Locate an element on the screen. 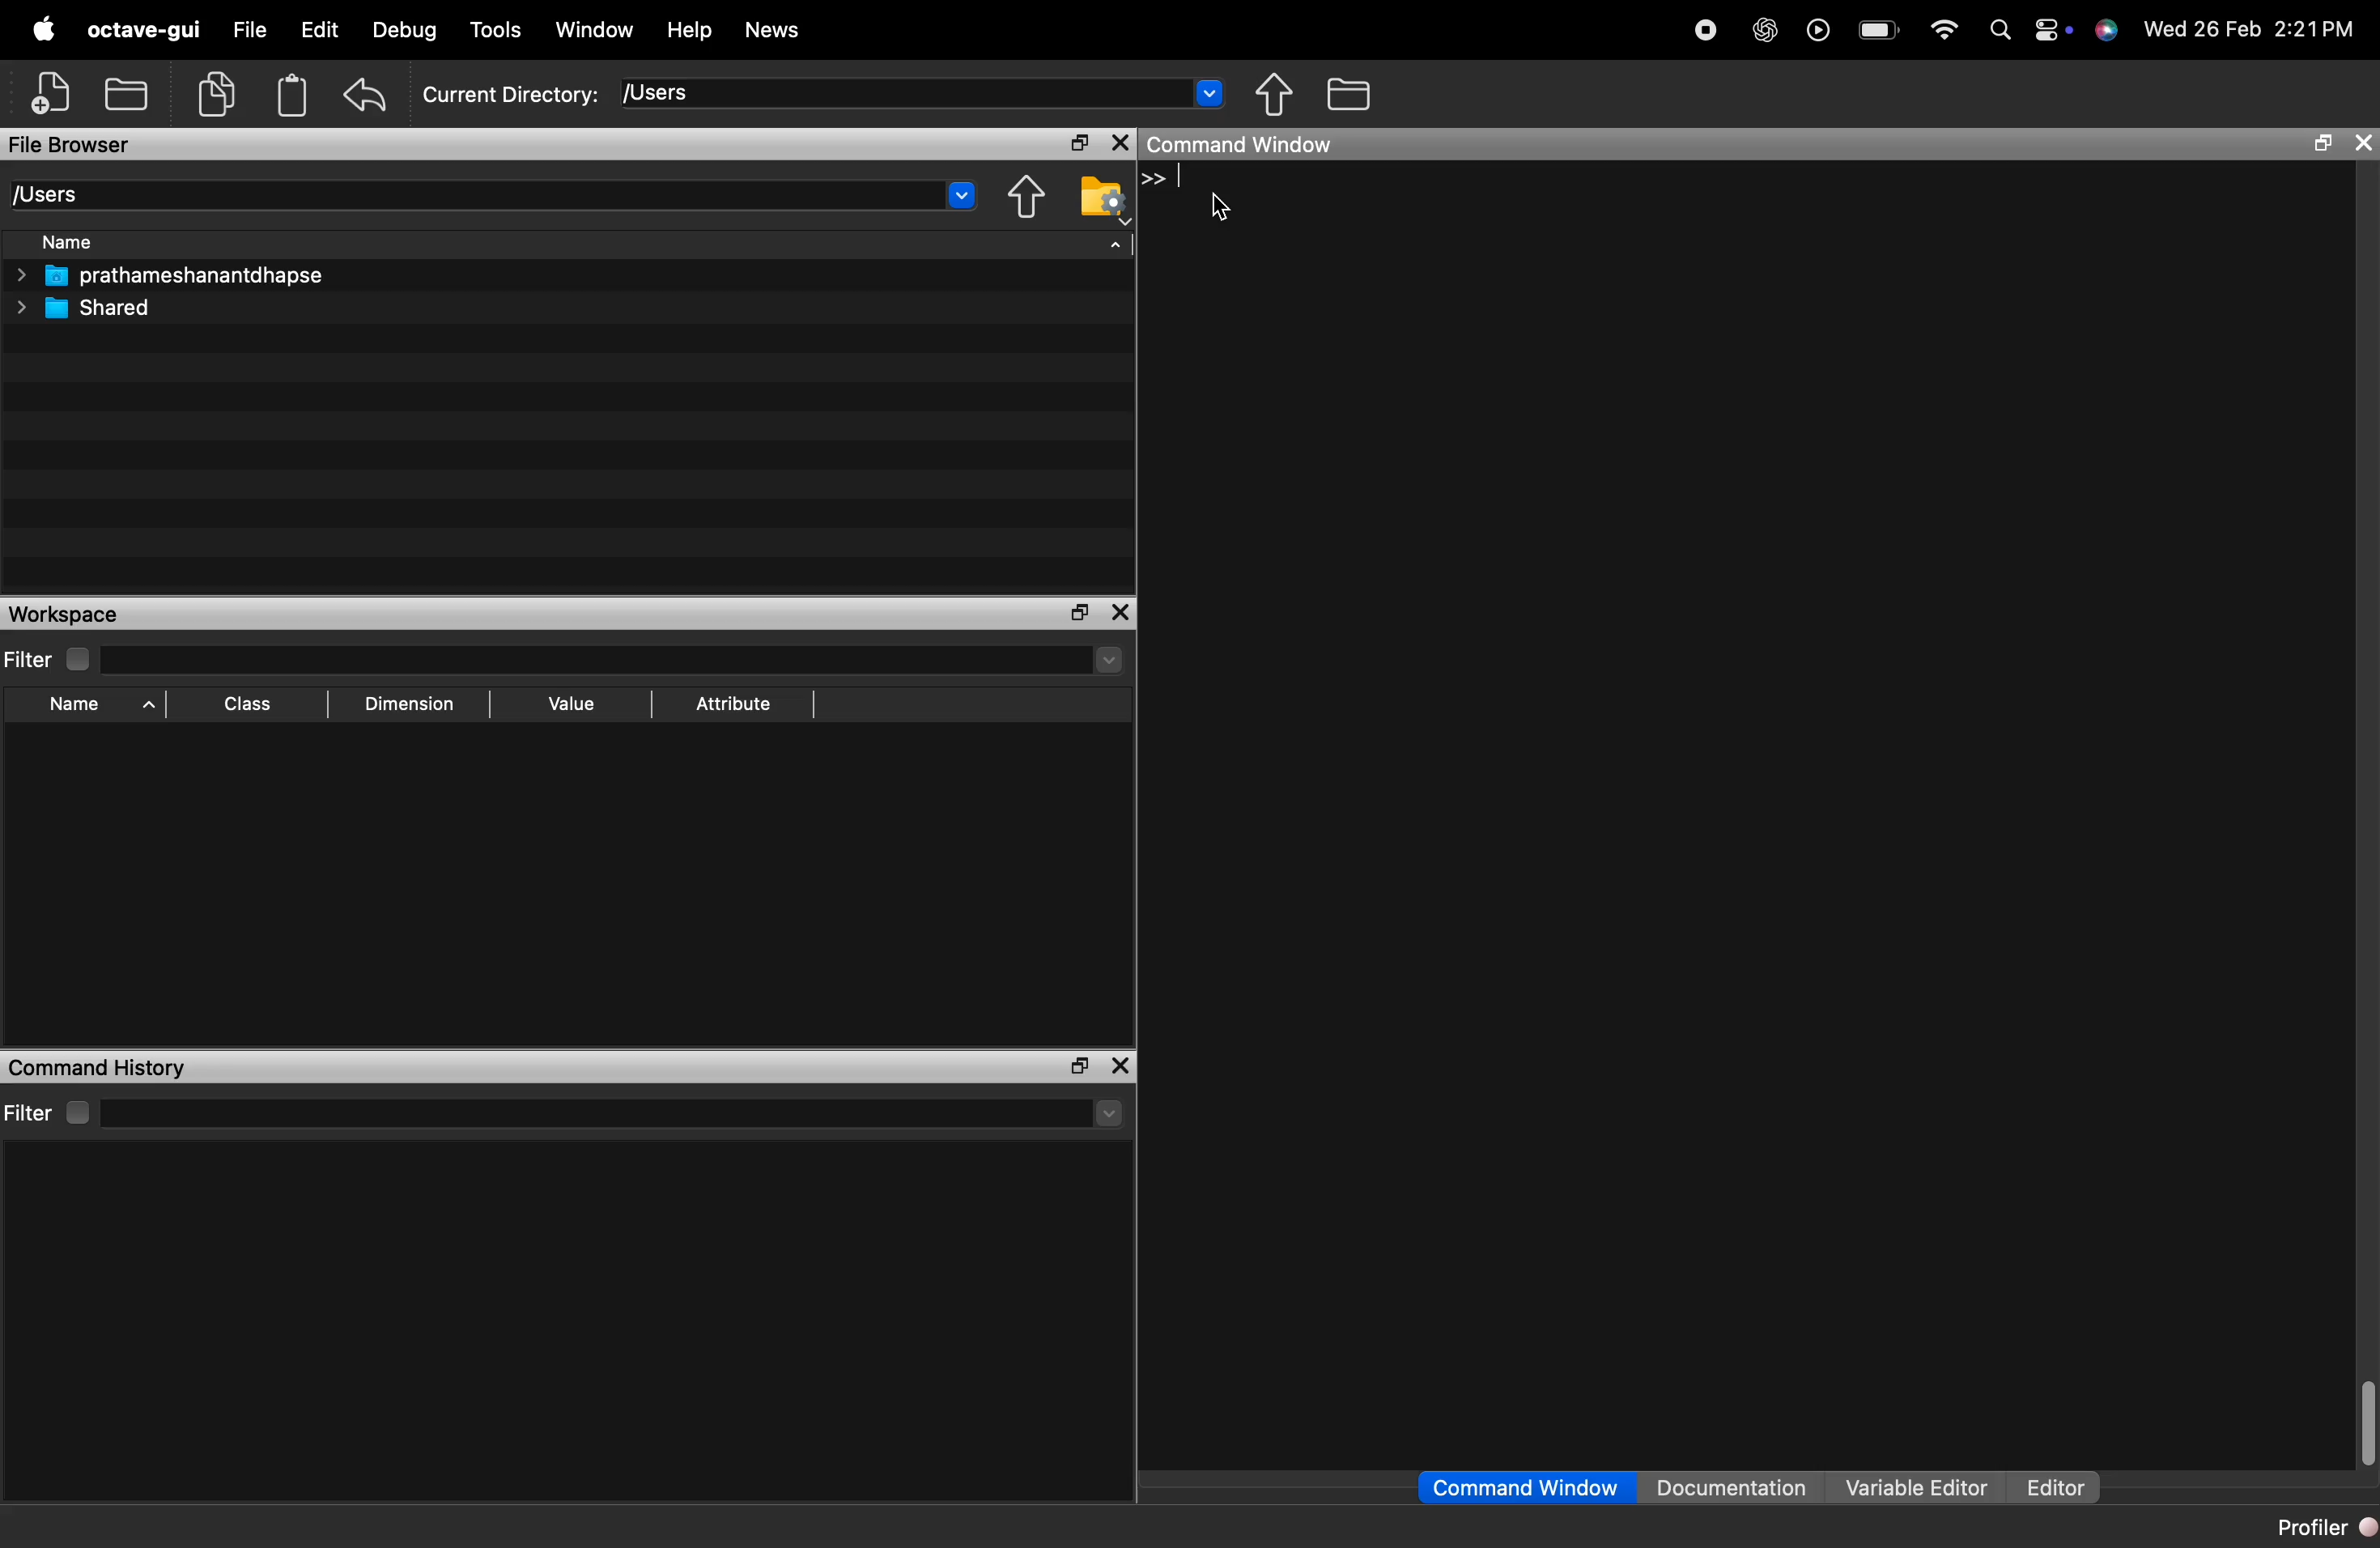 The image size is (2380, 1548). Workspace is located at coordinates (69, 611).